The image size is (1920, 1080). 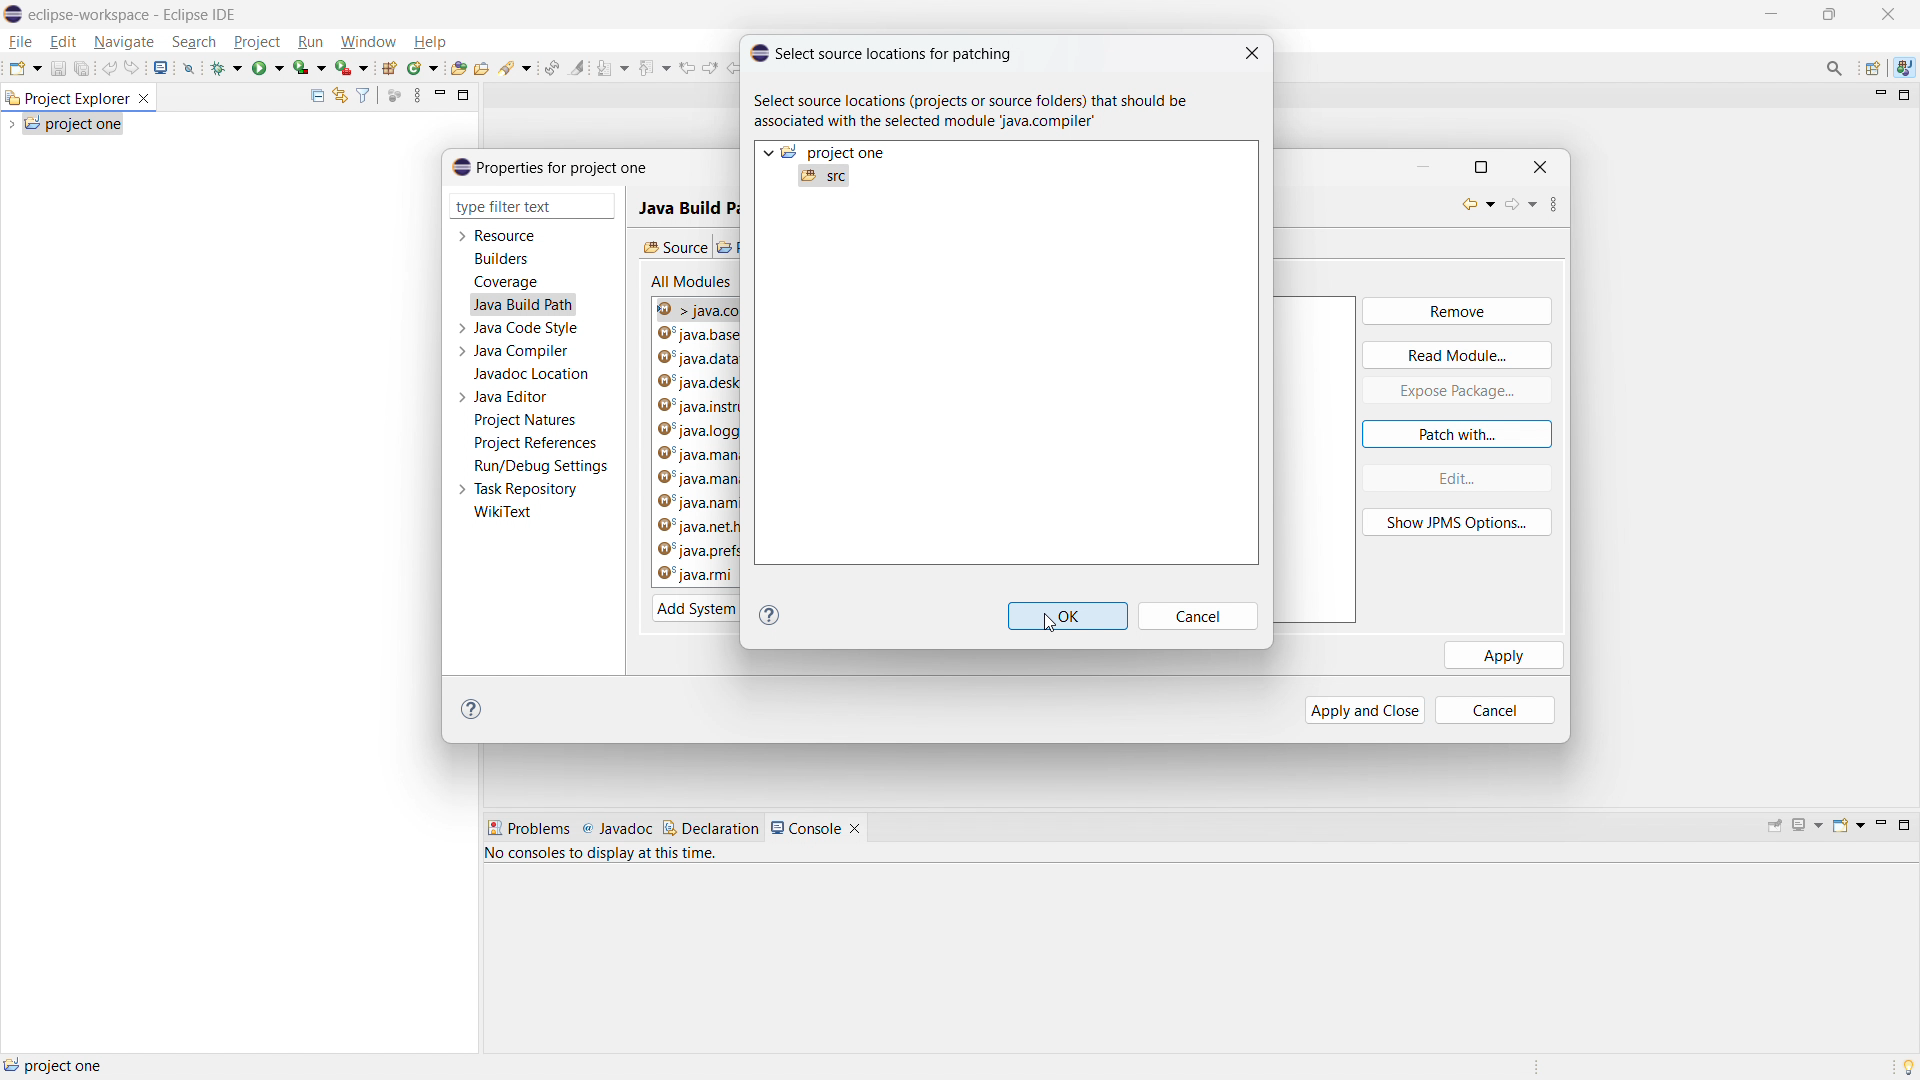 What do you see at coordinates (528, 829) in the screenshot?
I see `problems` at bounding box center [528, 829].